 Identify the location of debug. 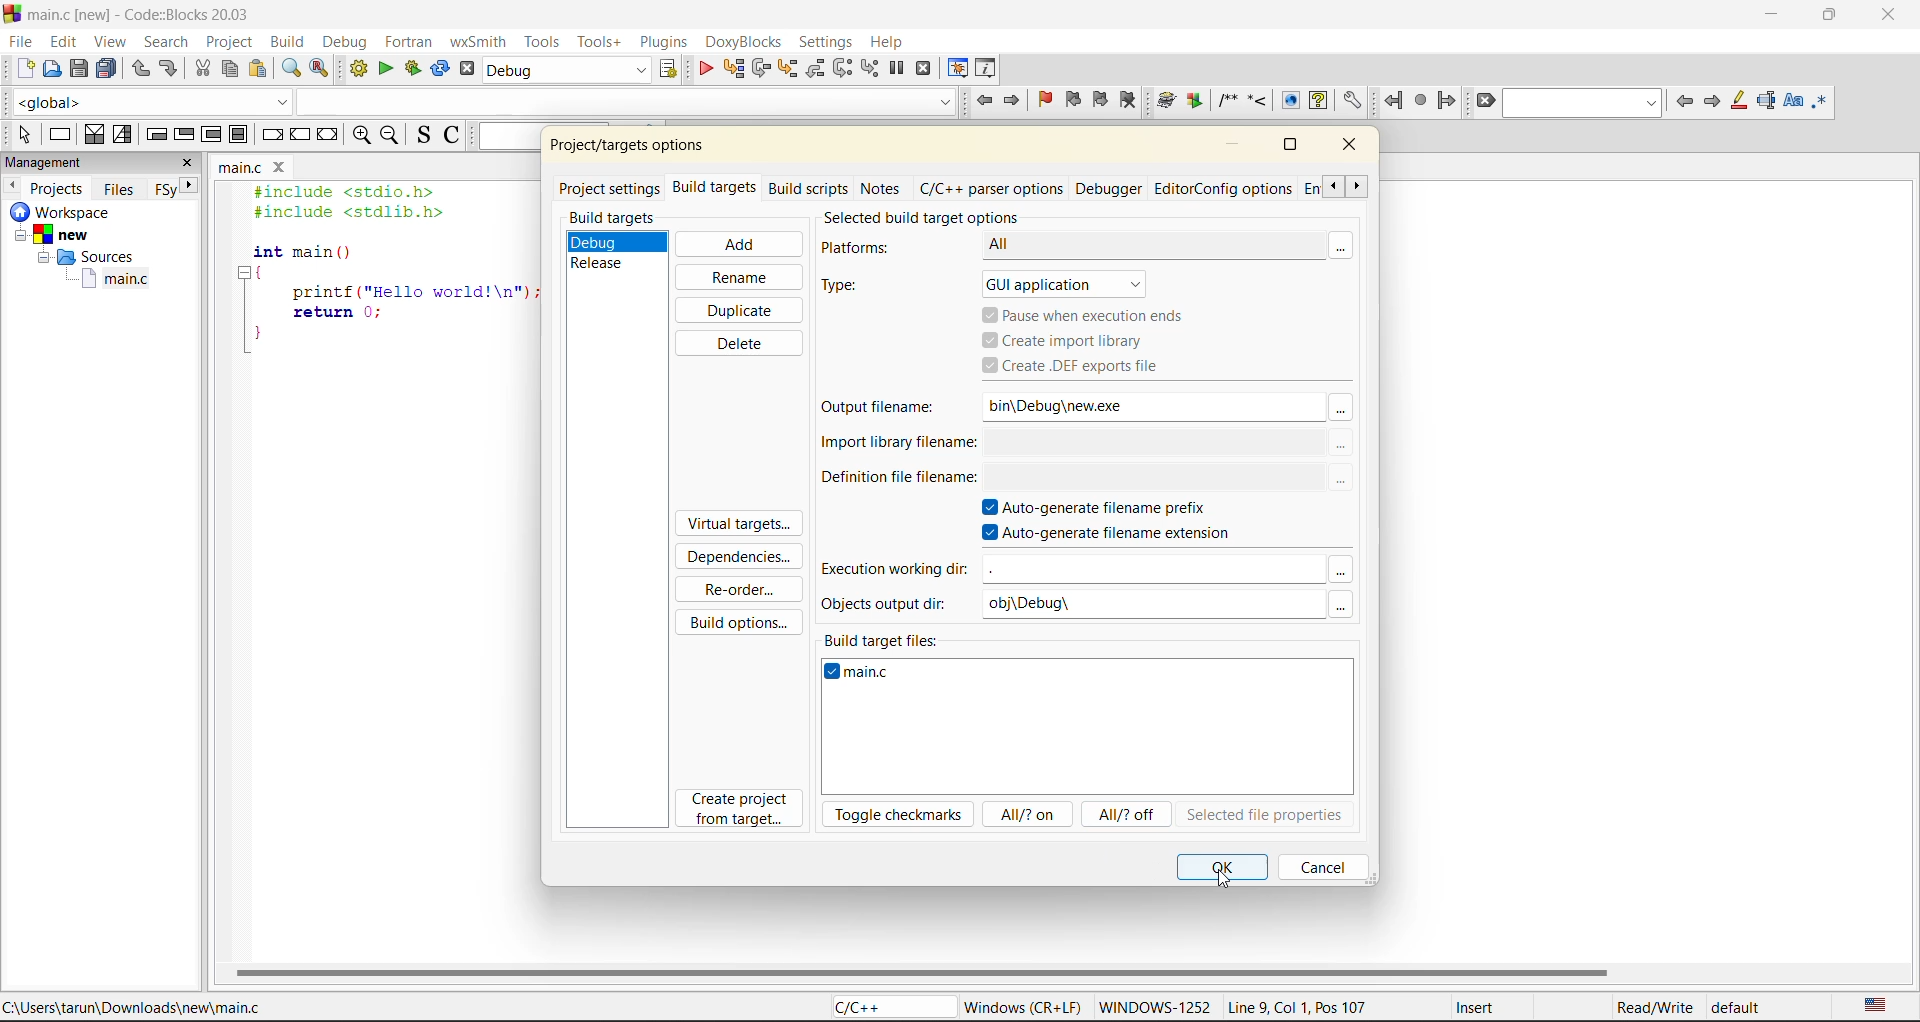
(617, 242).